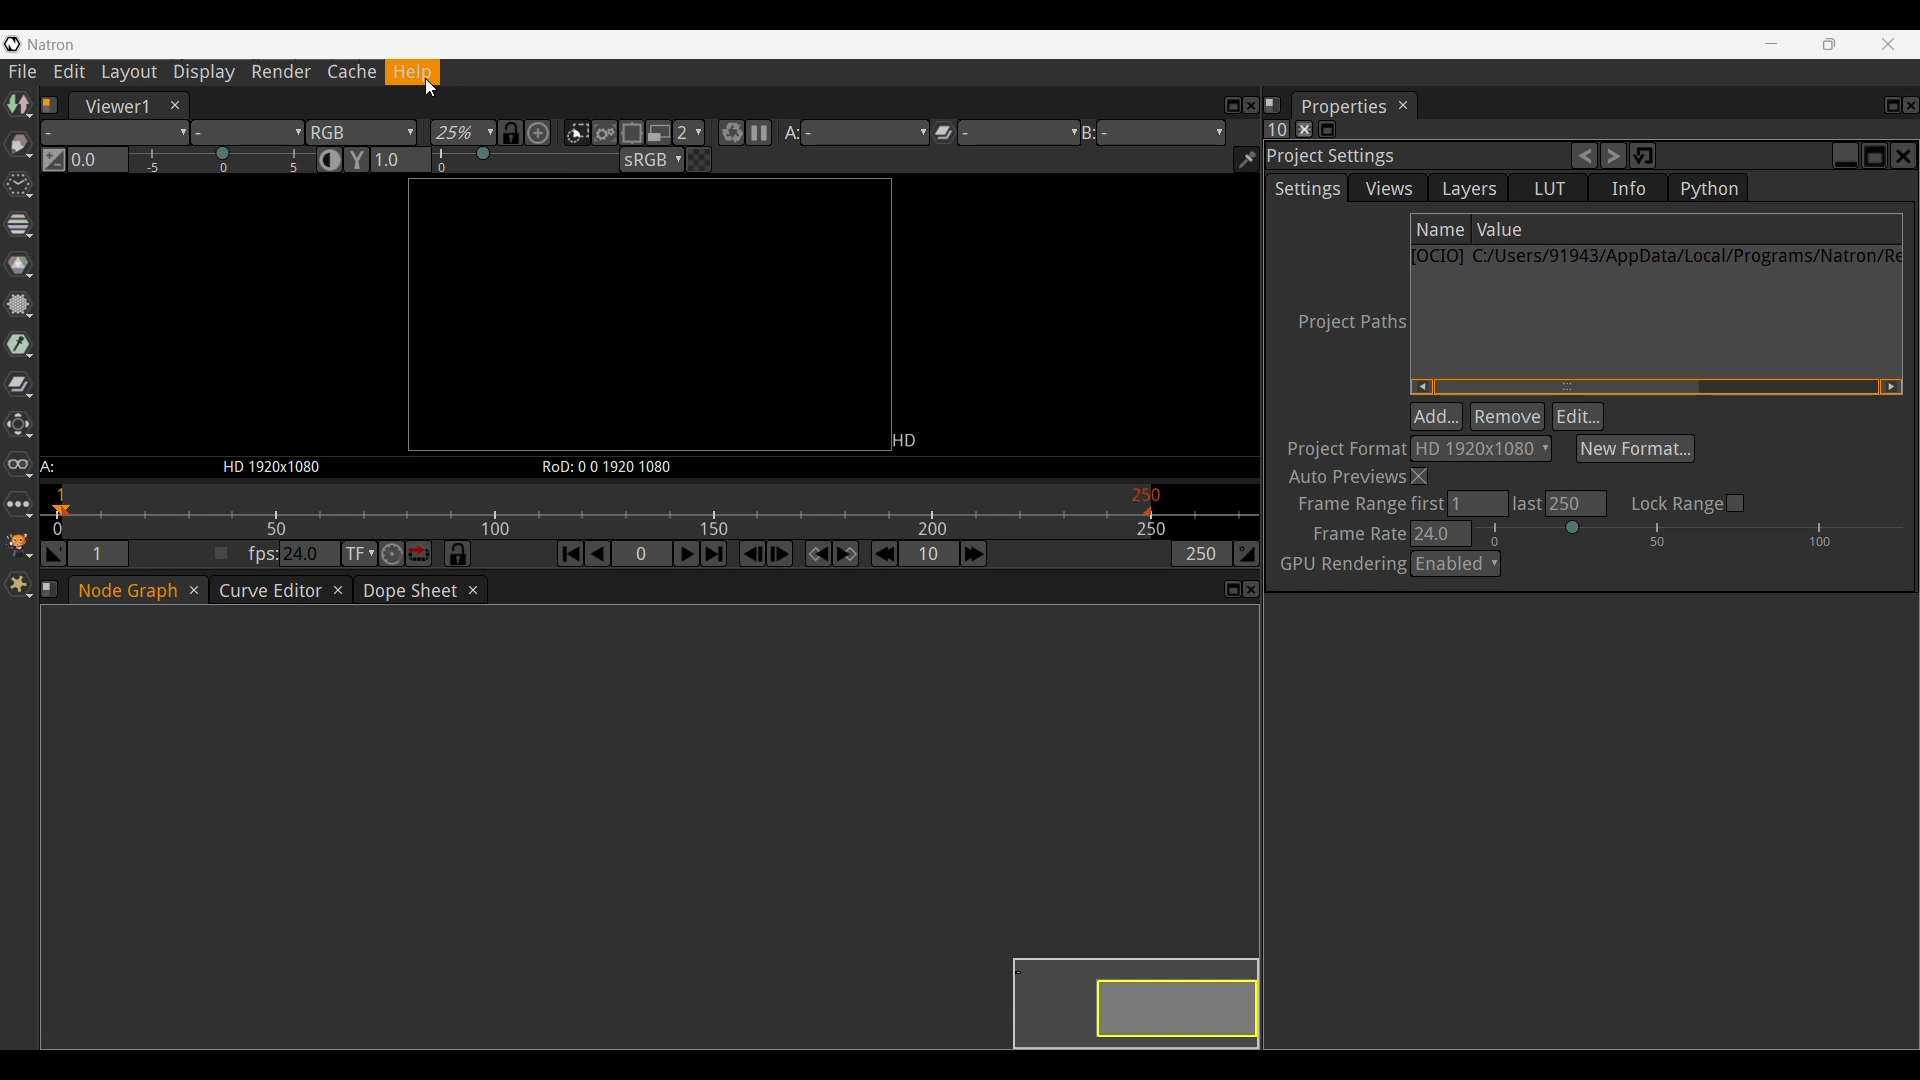 The image size is (1920, 1080). Describe the element at coordinates (1636, 448) in the screenshot. I see `Select new format` at that location.